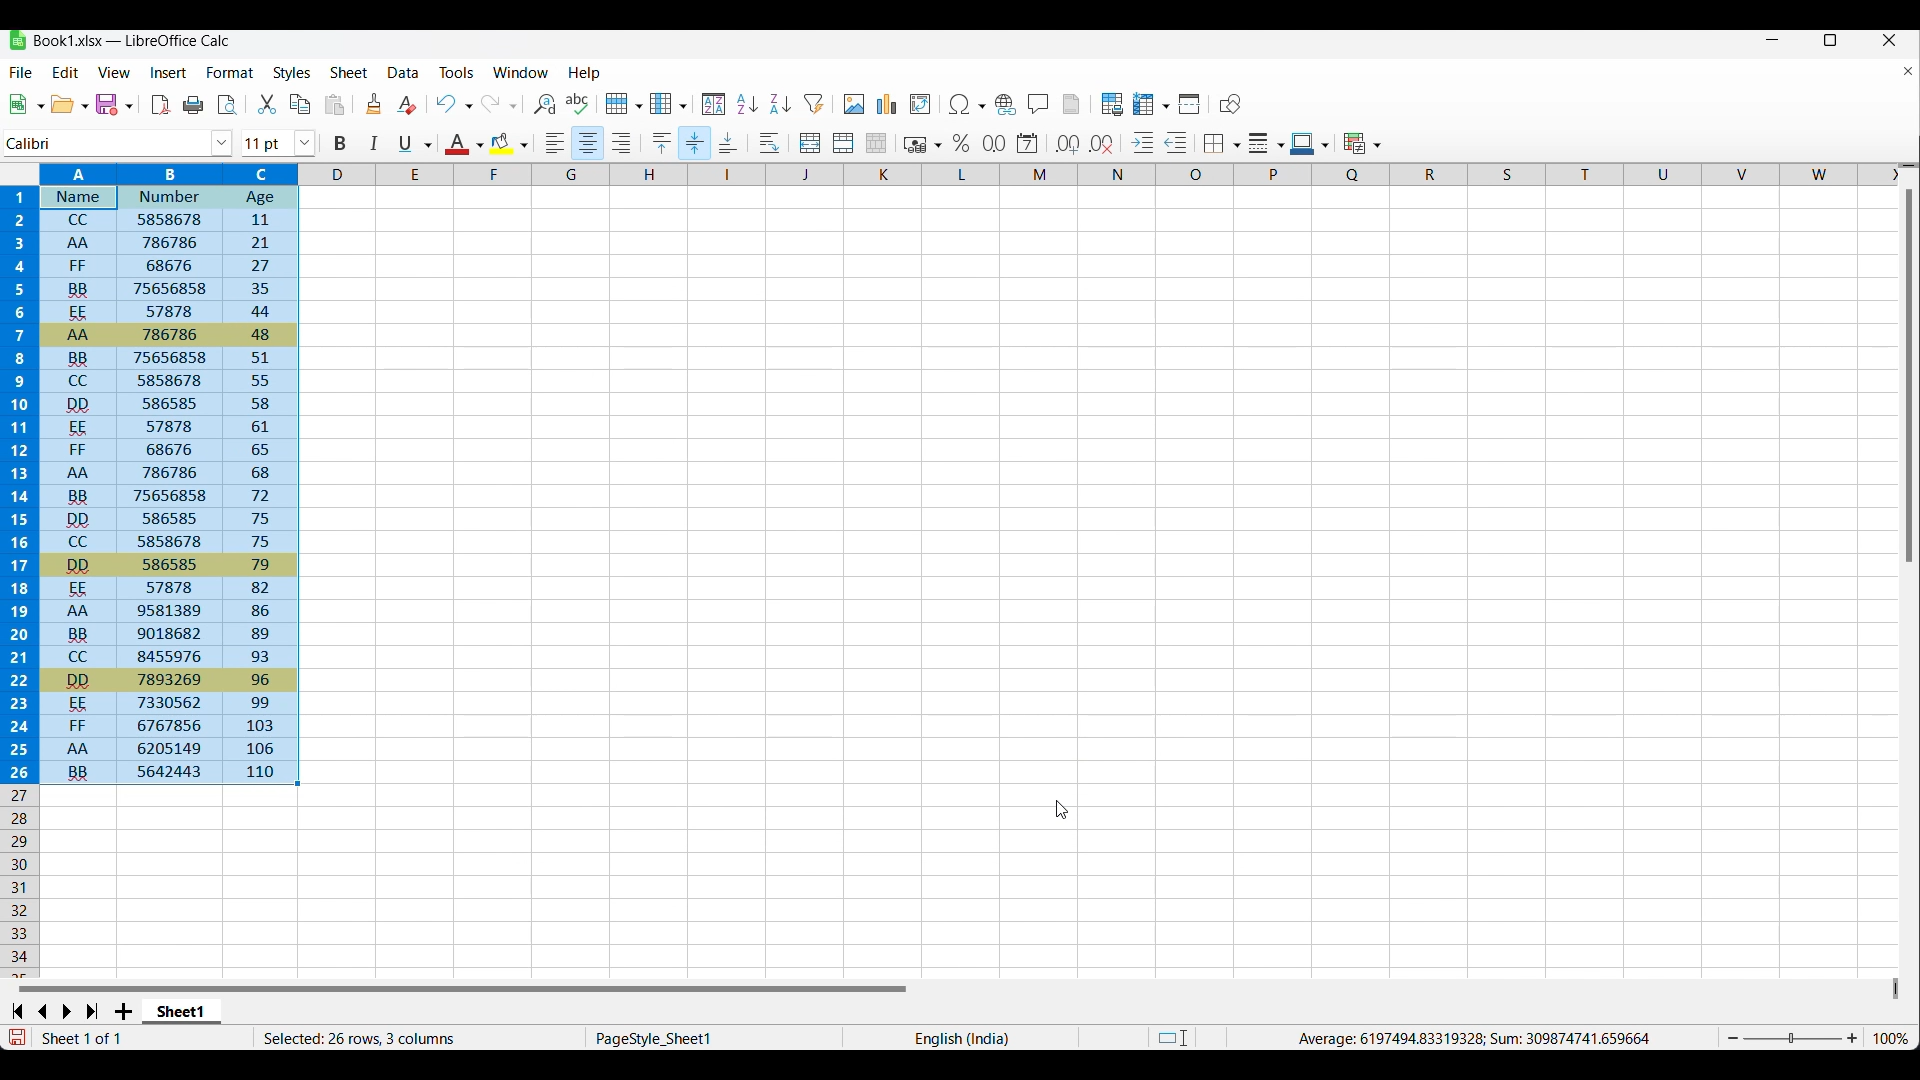 Image resolution: width=1920 pixels, height=1080 pixels. I want to click on Zoom in, so click(1852, 1038).